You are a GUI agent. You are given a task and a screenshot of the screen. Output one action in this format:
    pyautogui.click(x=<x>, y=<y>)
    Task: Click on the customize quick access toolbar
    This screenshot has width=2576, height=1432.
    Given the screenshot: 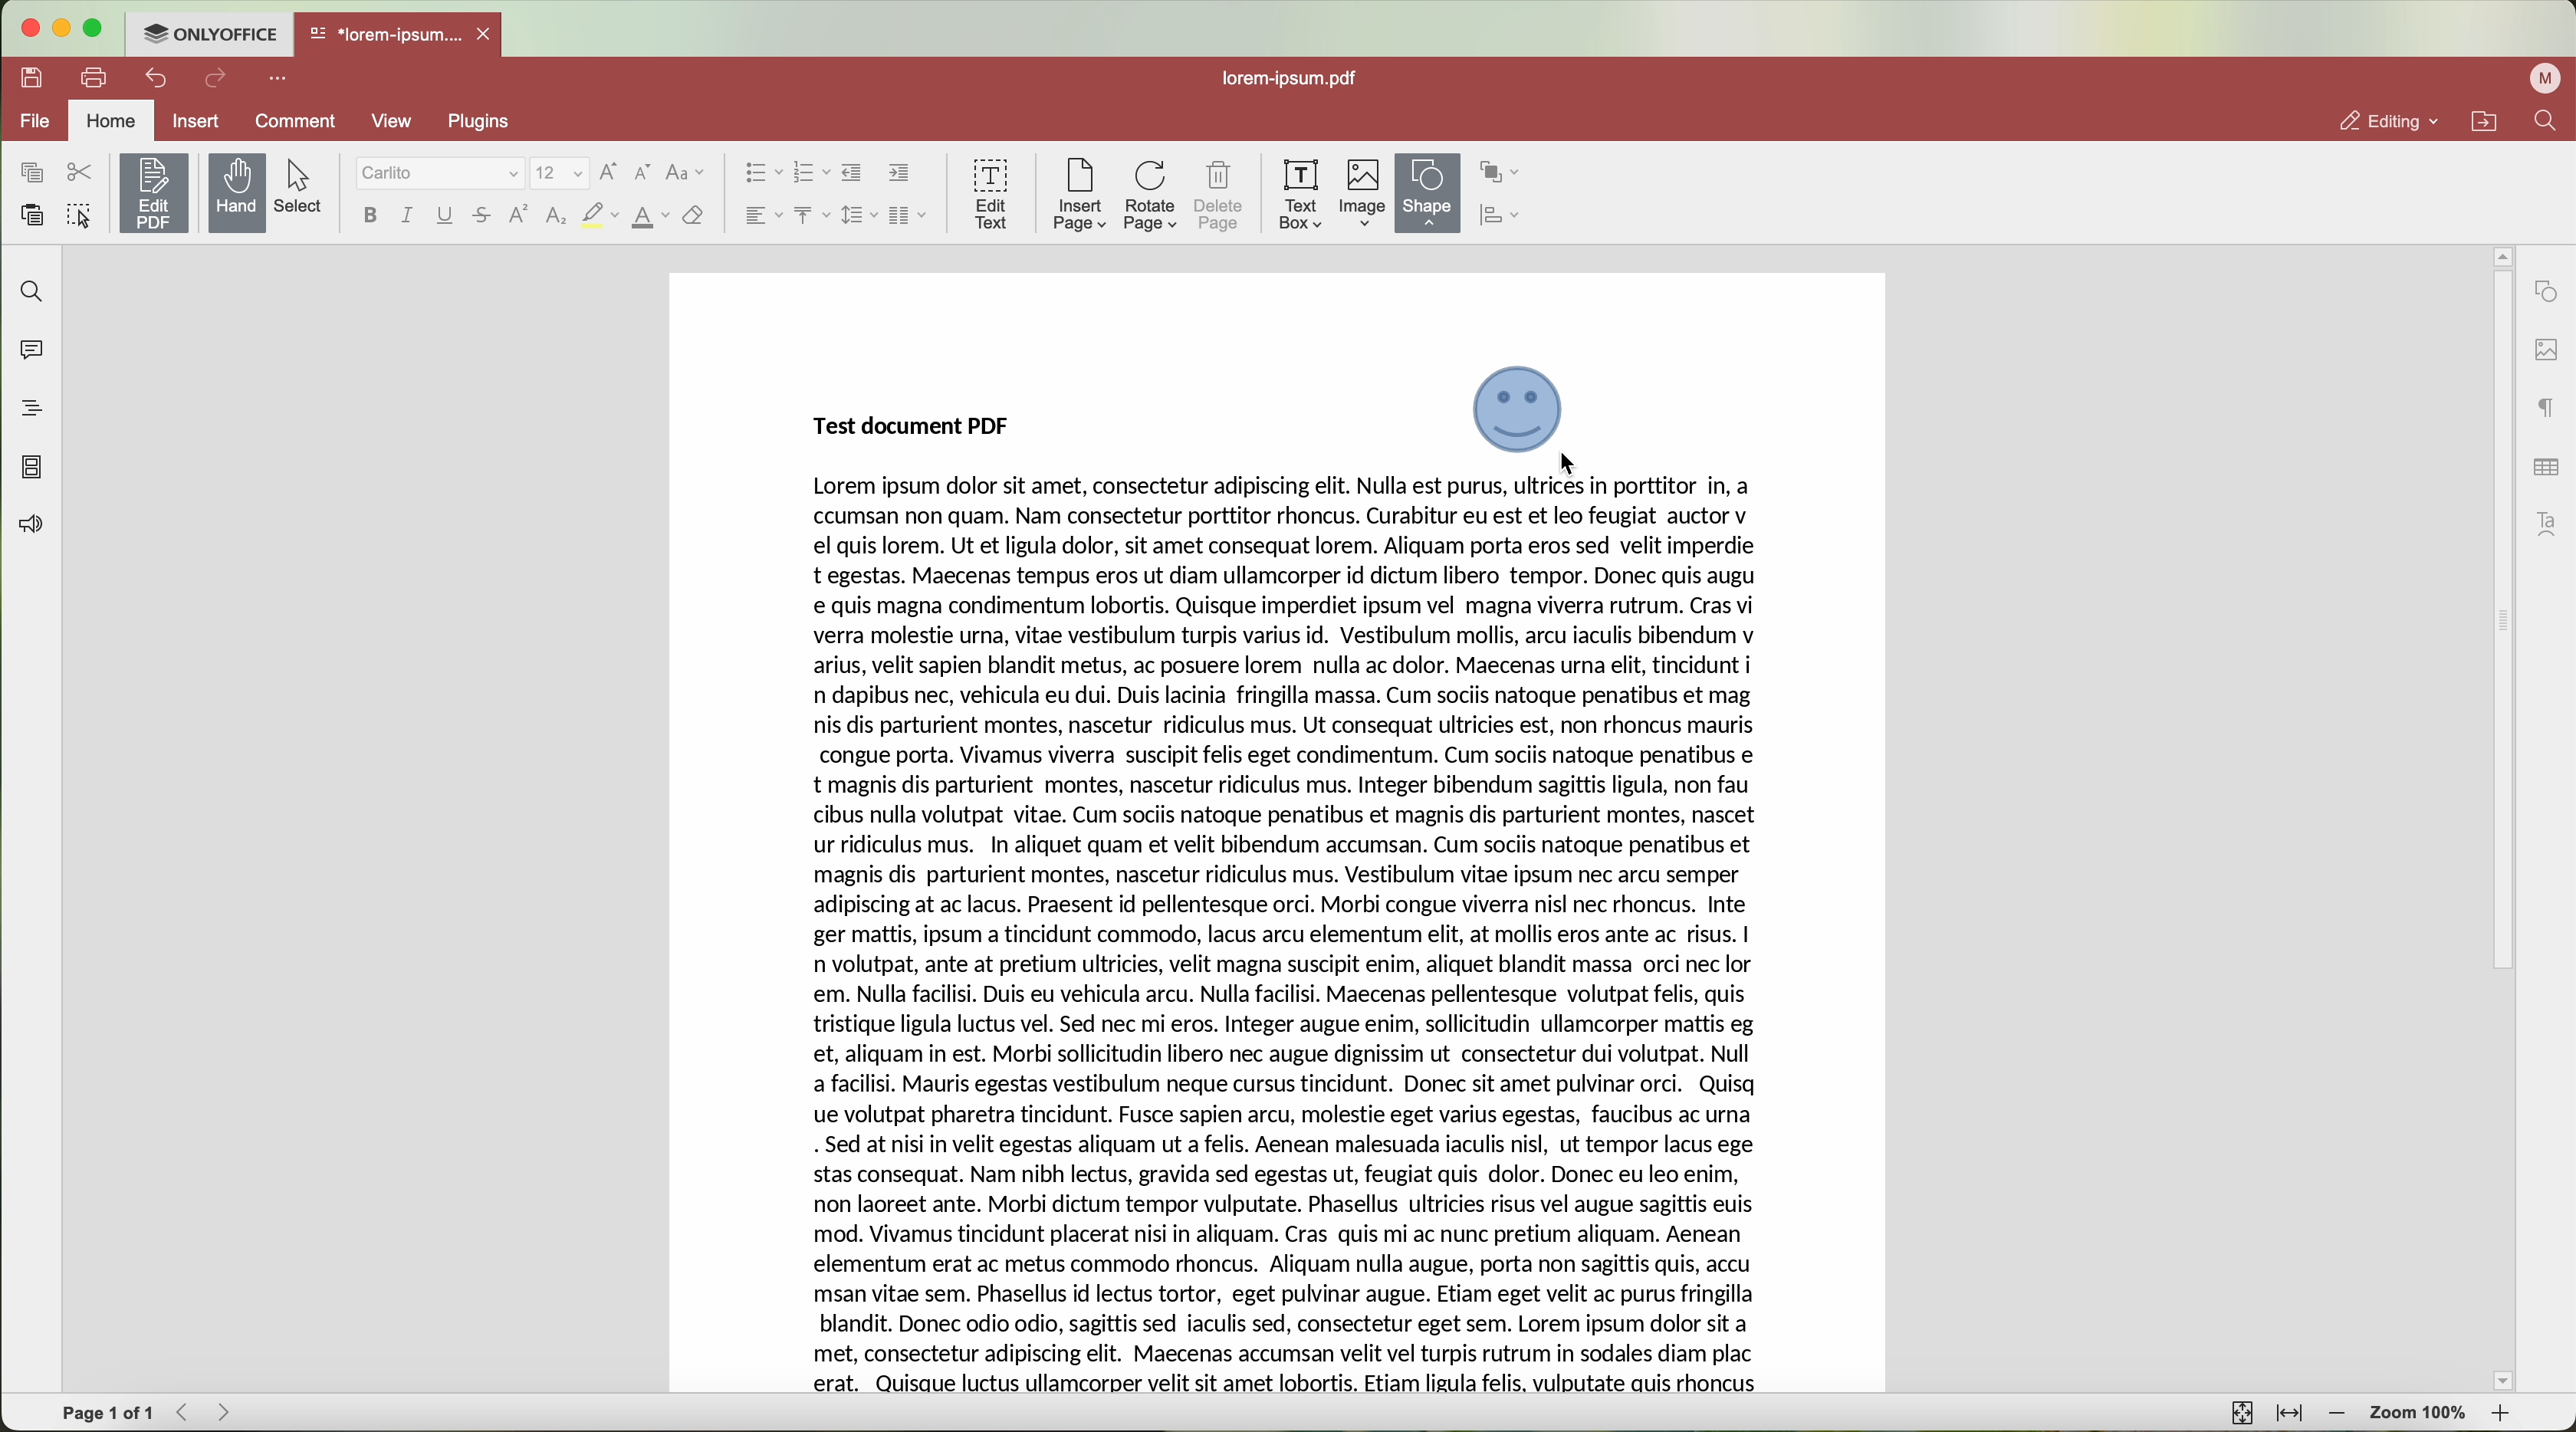 What is the action you would take?
    pyautogui.click(x=282, y=80)
    